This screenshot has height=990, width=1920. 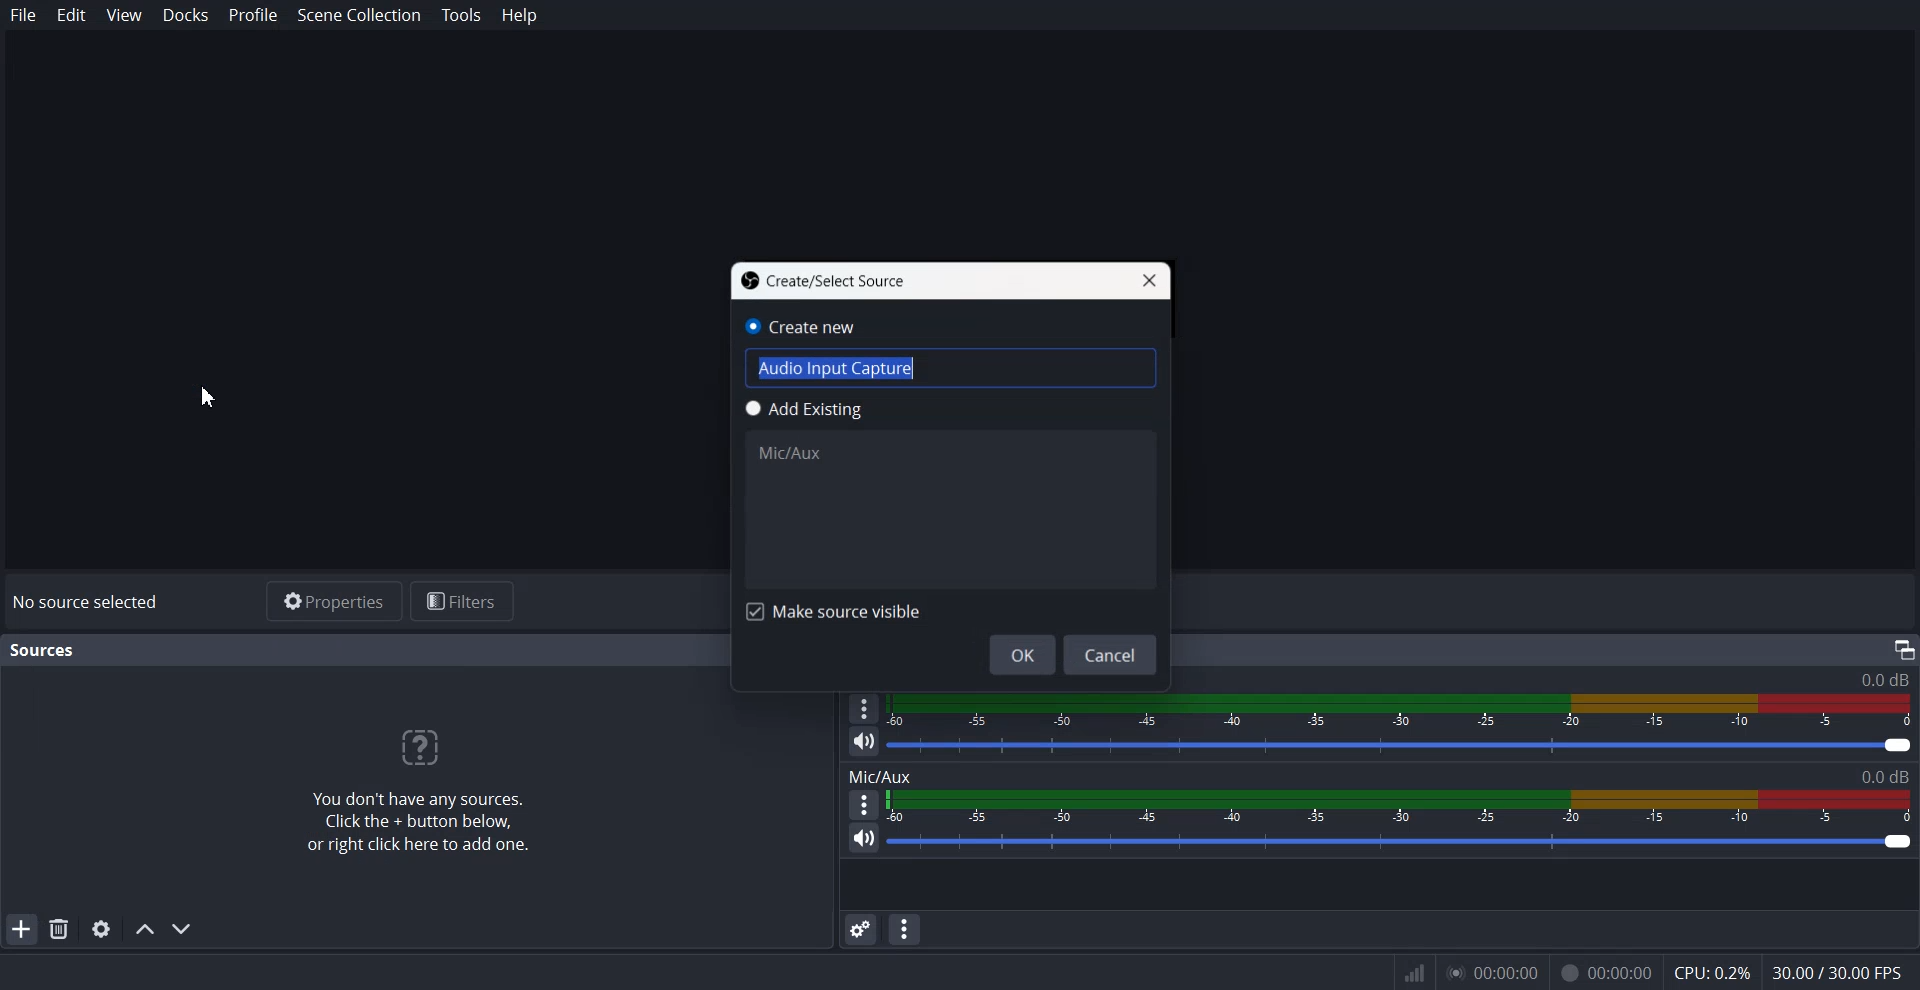 I want to click on 30.00/300, so click(x=1844, y=974).